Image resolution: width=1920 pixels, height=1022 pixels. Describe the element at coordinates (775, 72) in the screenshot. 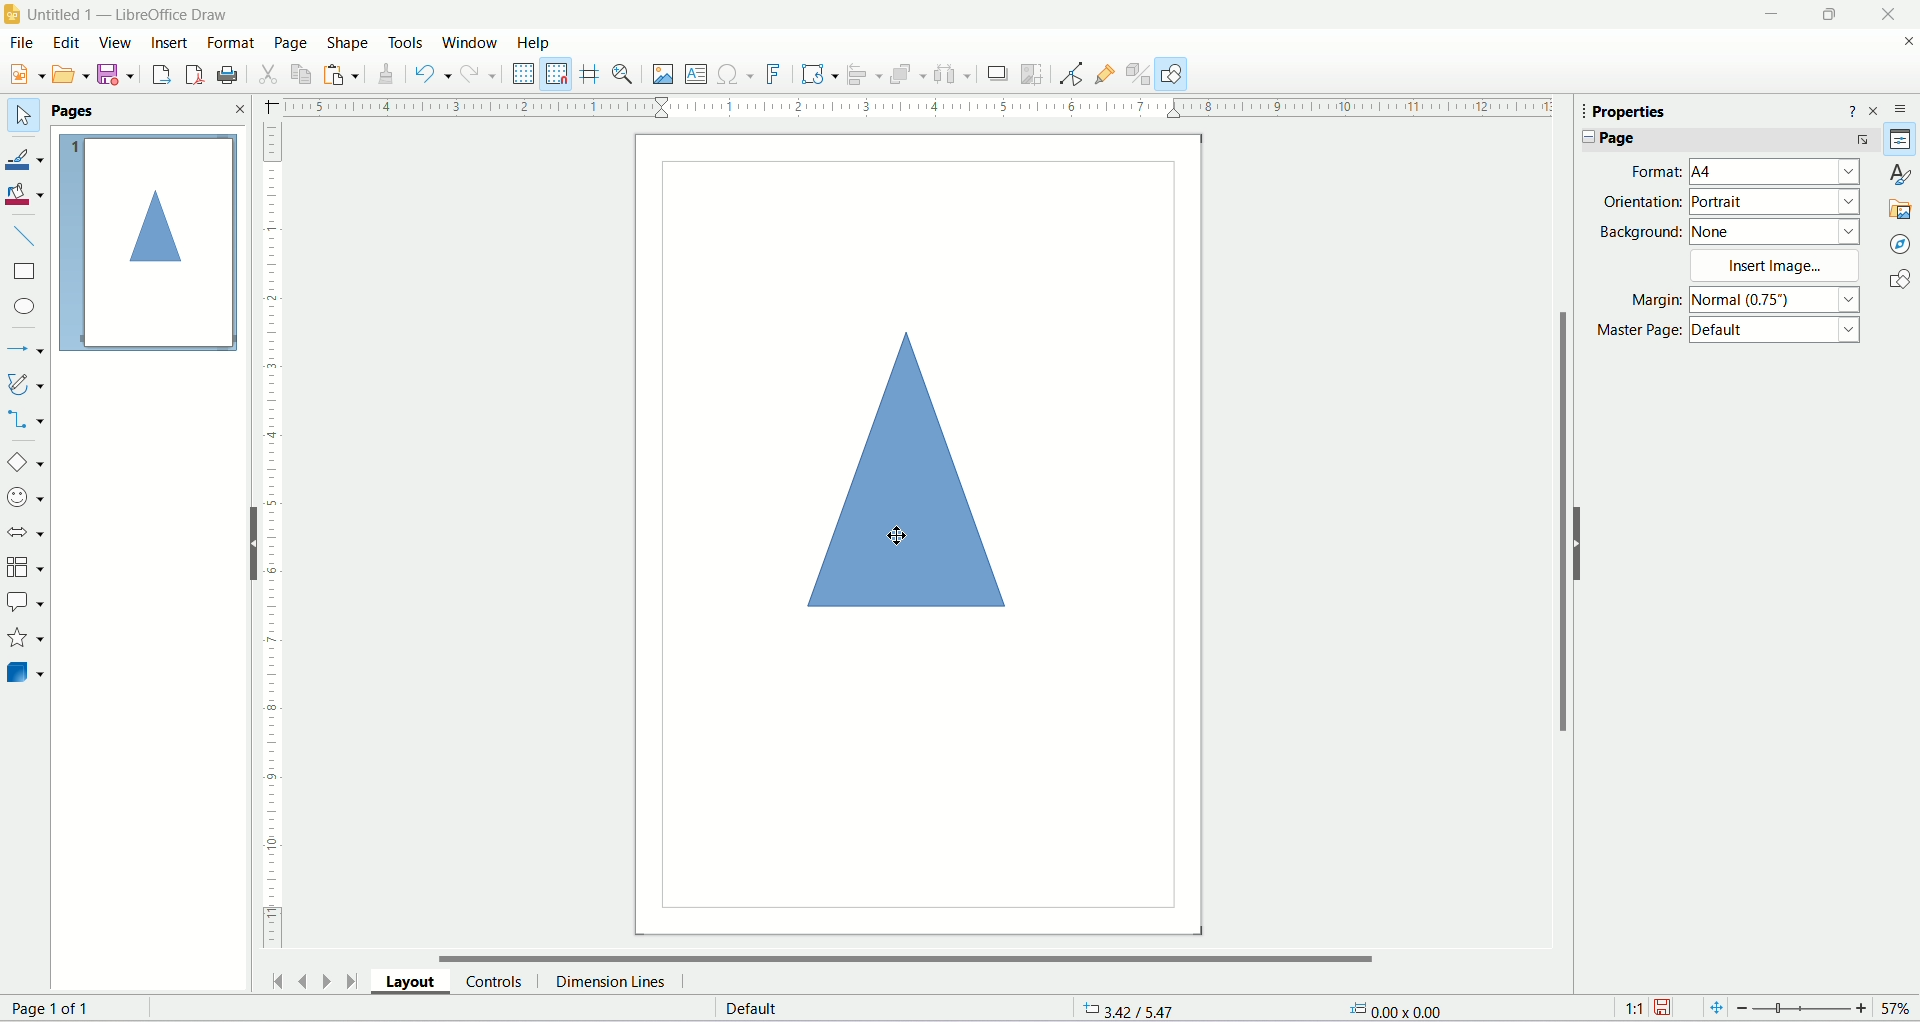

I see `Insert fontwork text` at that location.